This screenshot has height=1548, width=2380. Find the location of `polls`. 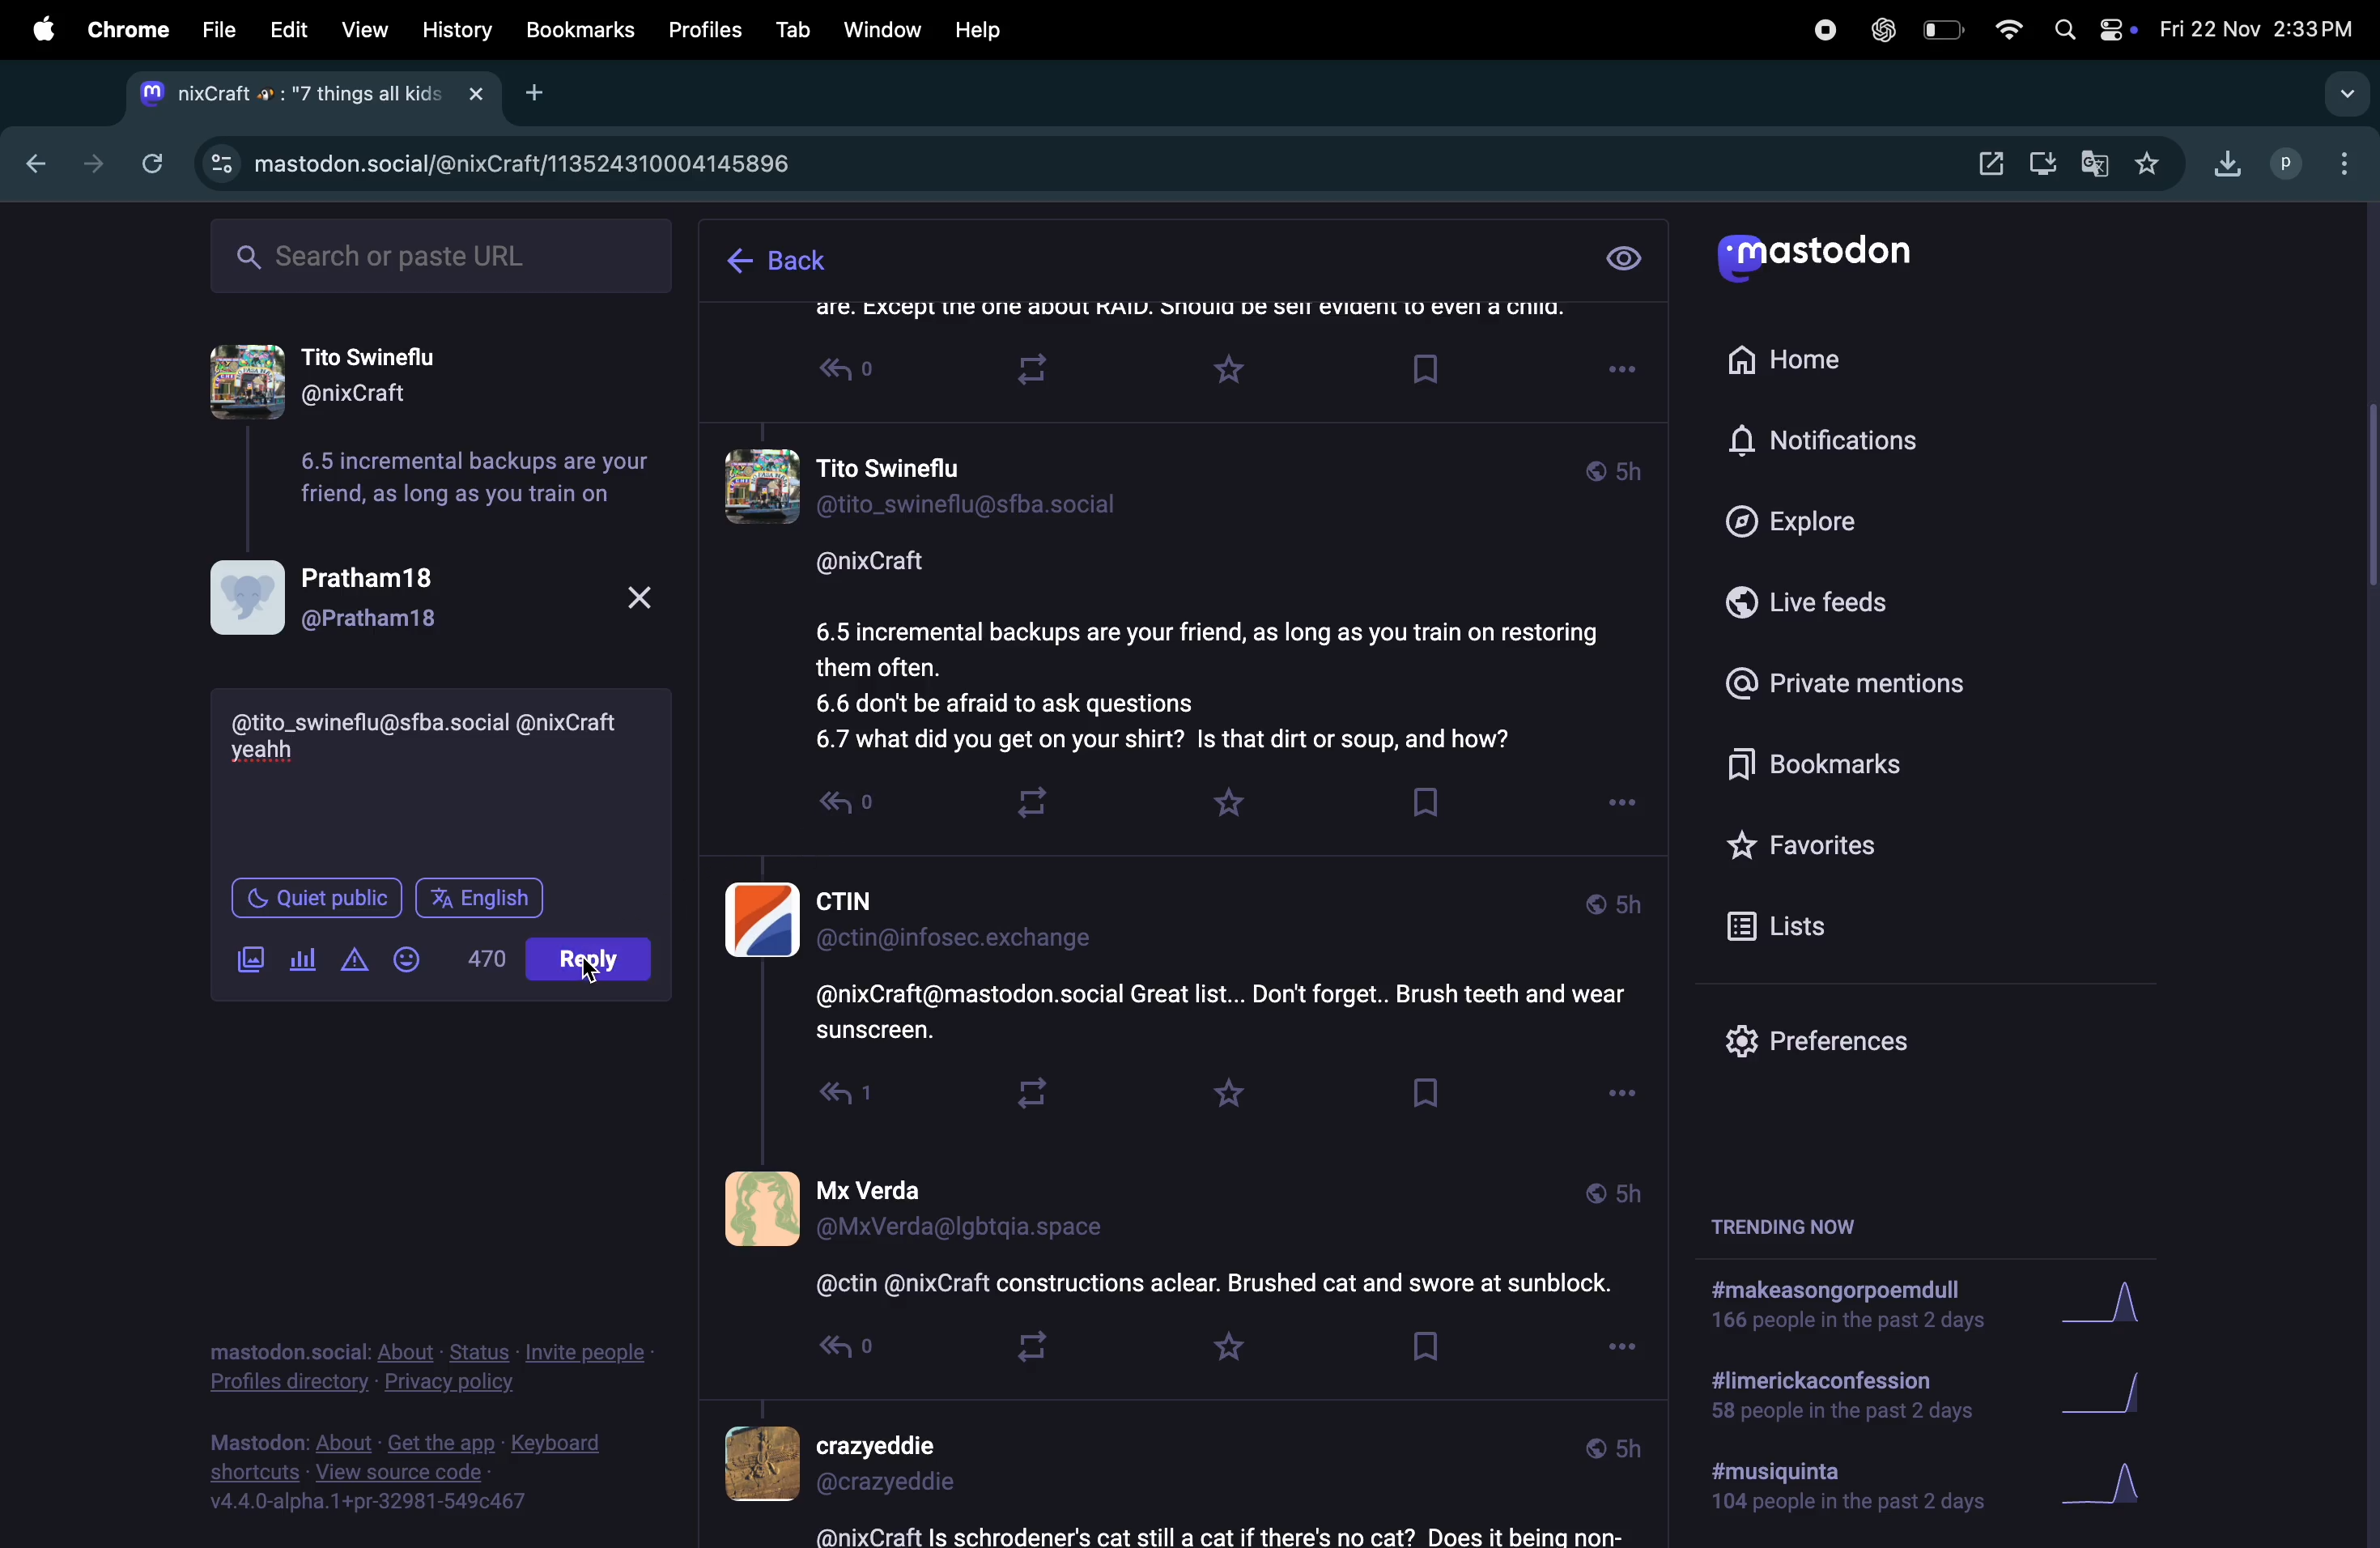

polls is located at coordinates (310, 964).